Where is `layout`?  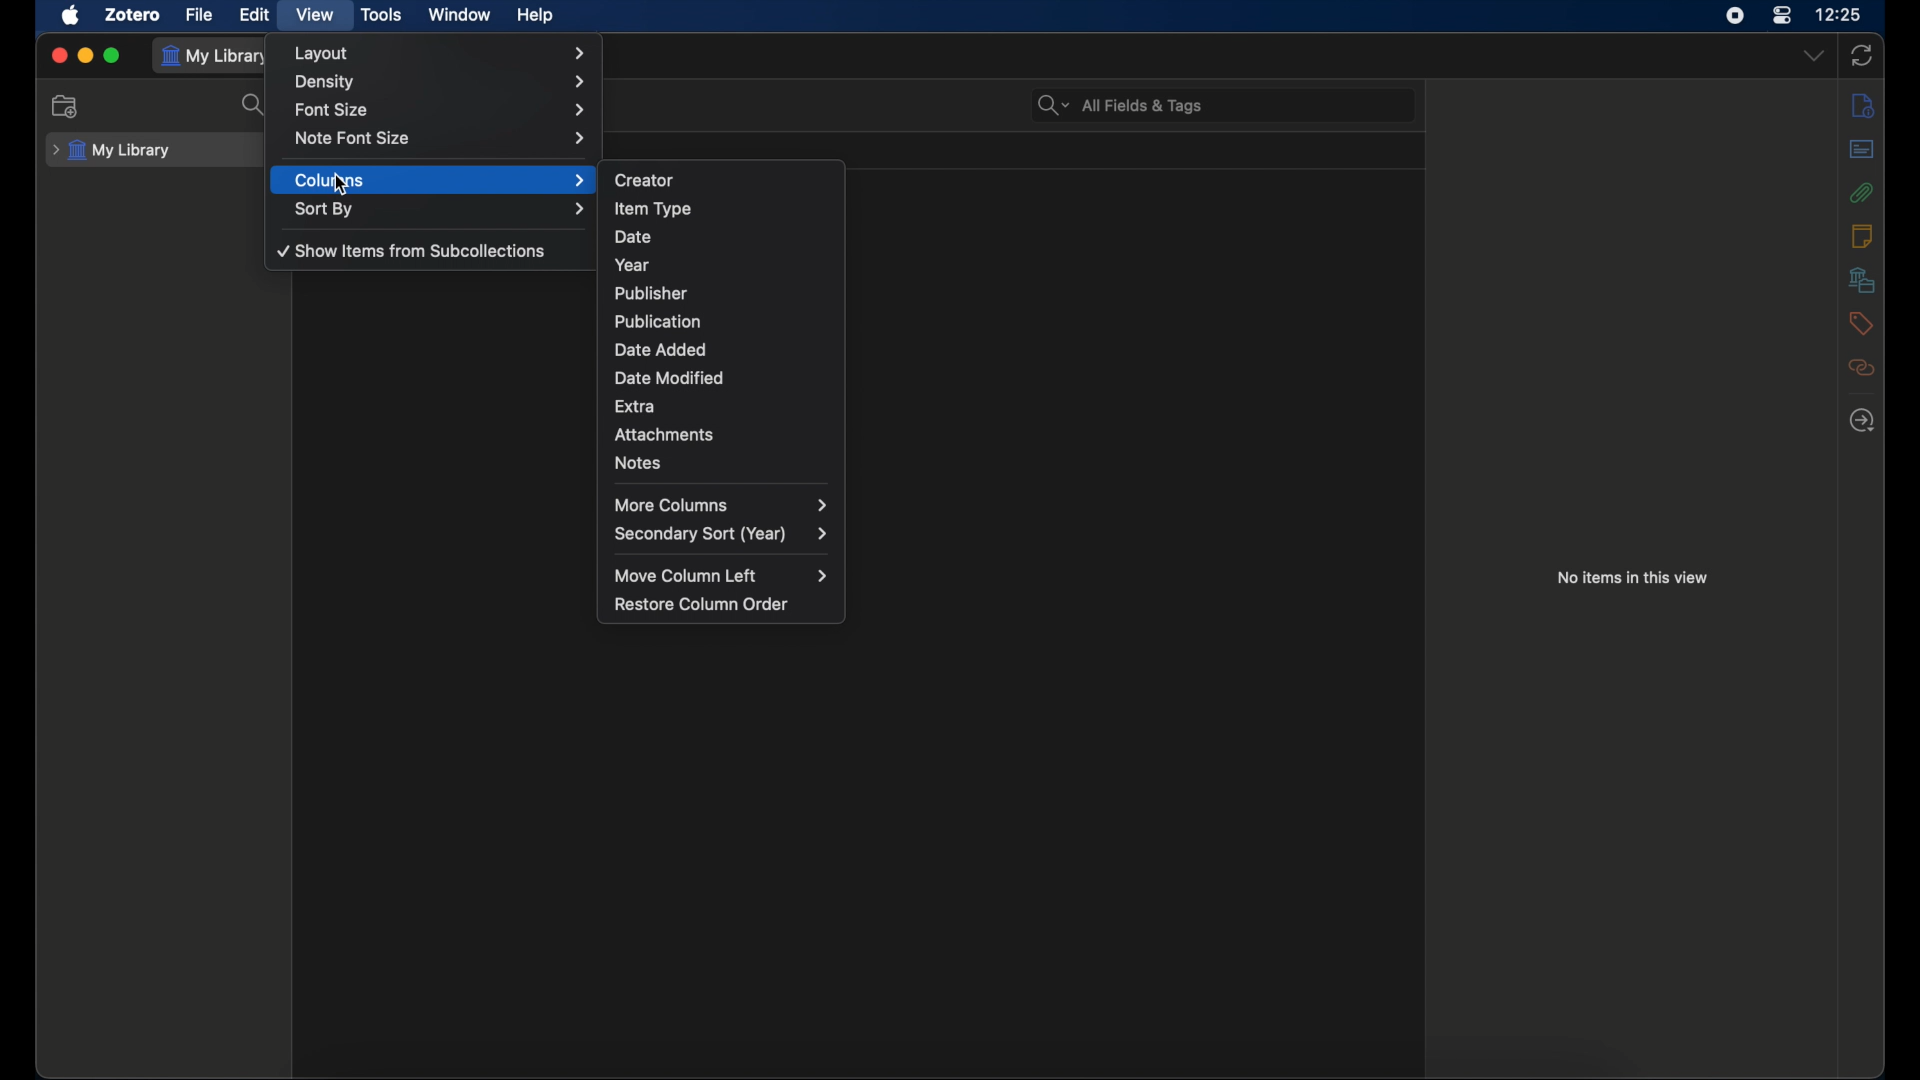 layout is located at coordinates (439, 53).